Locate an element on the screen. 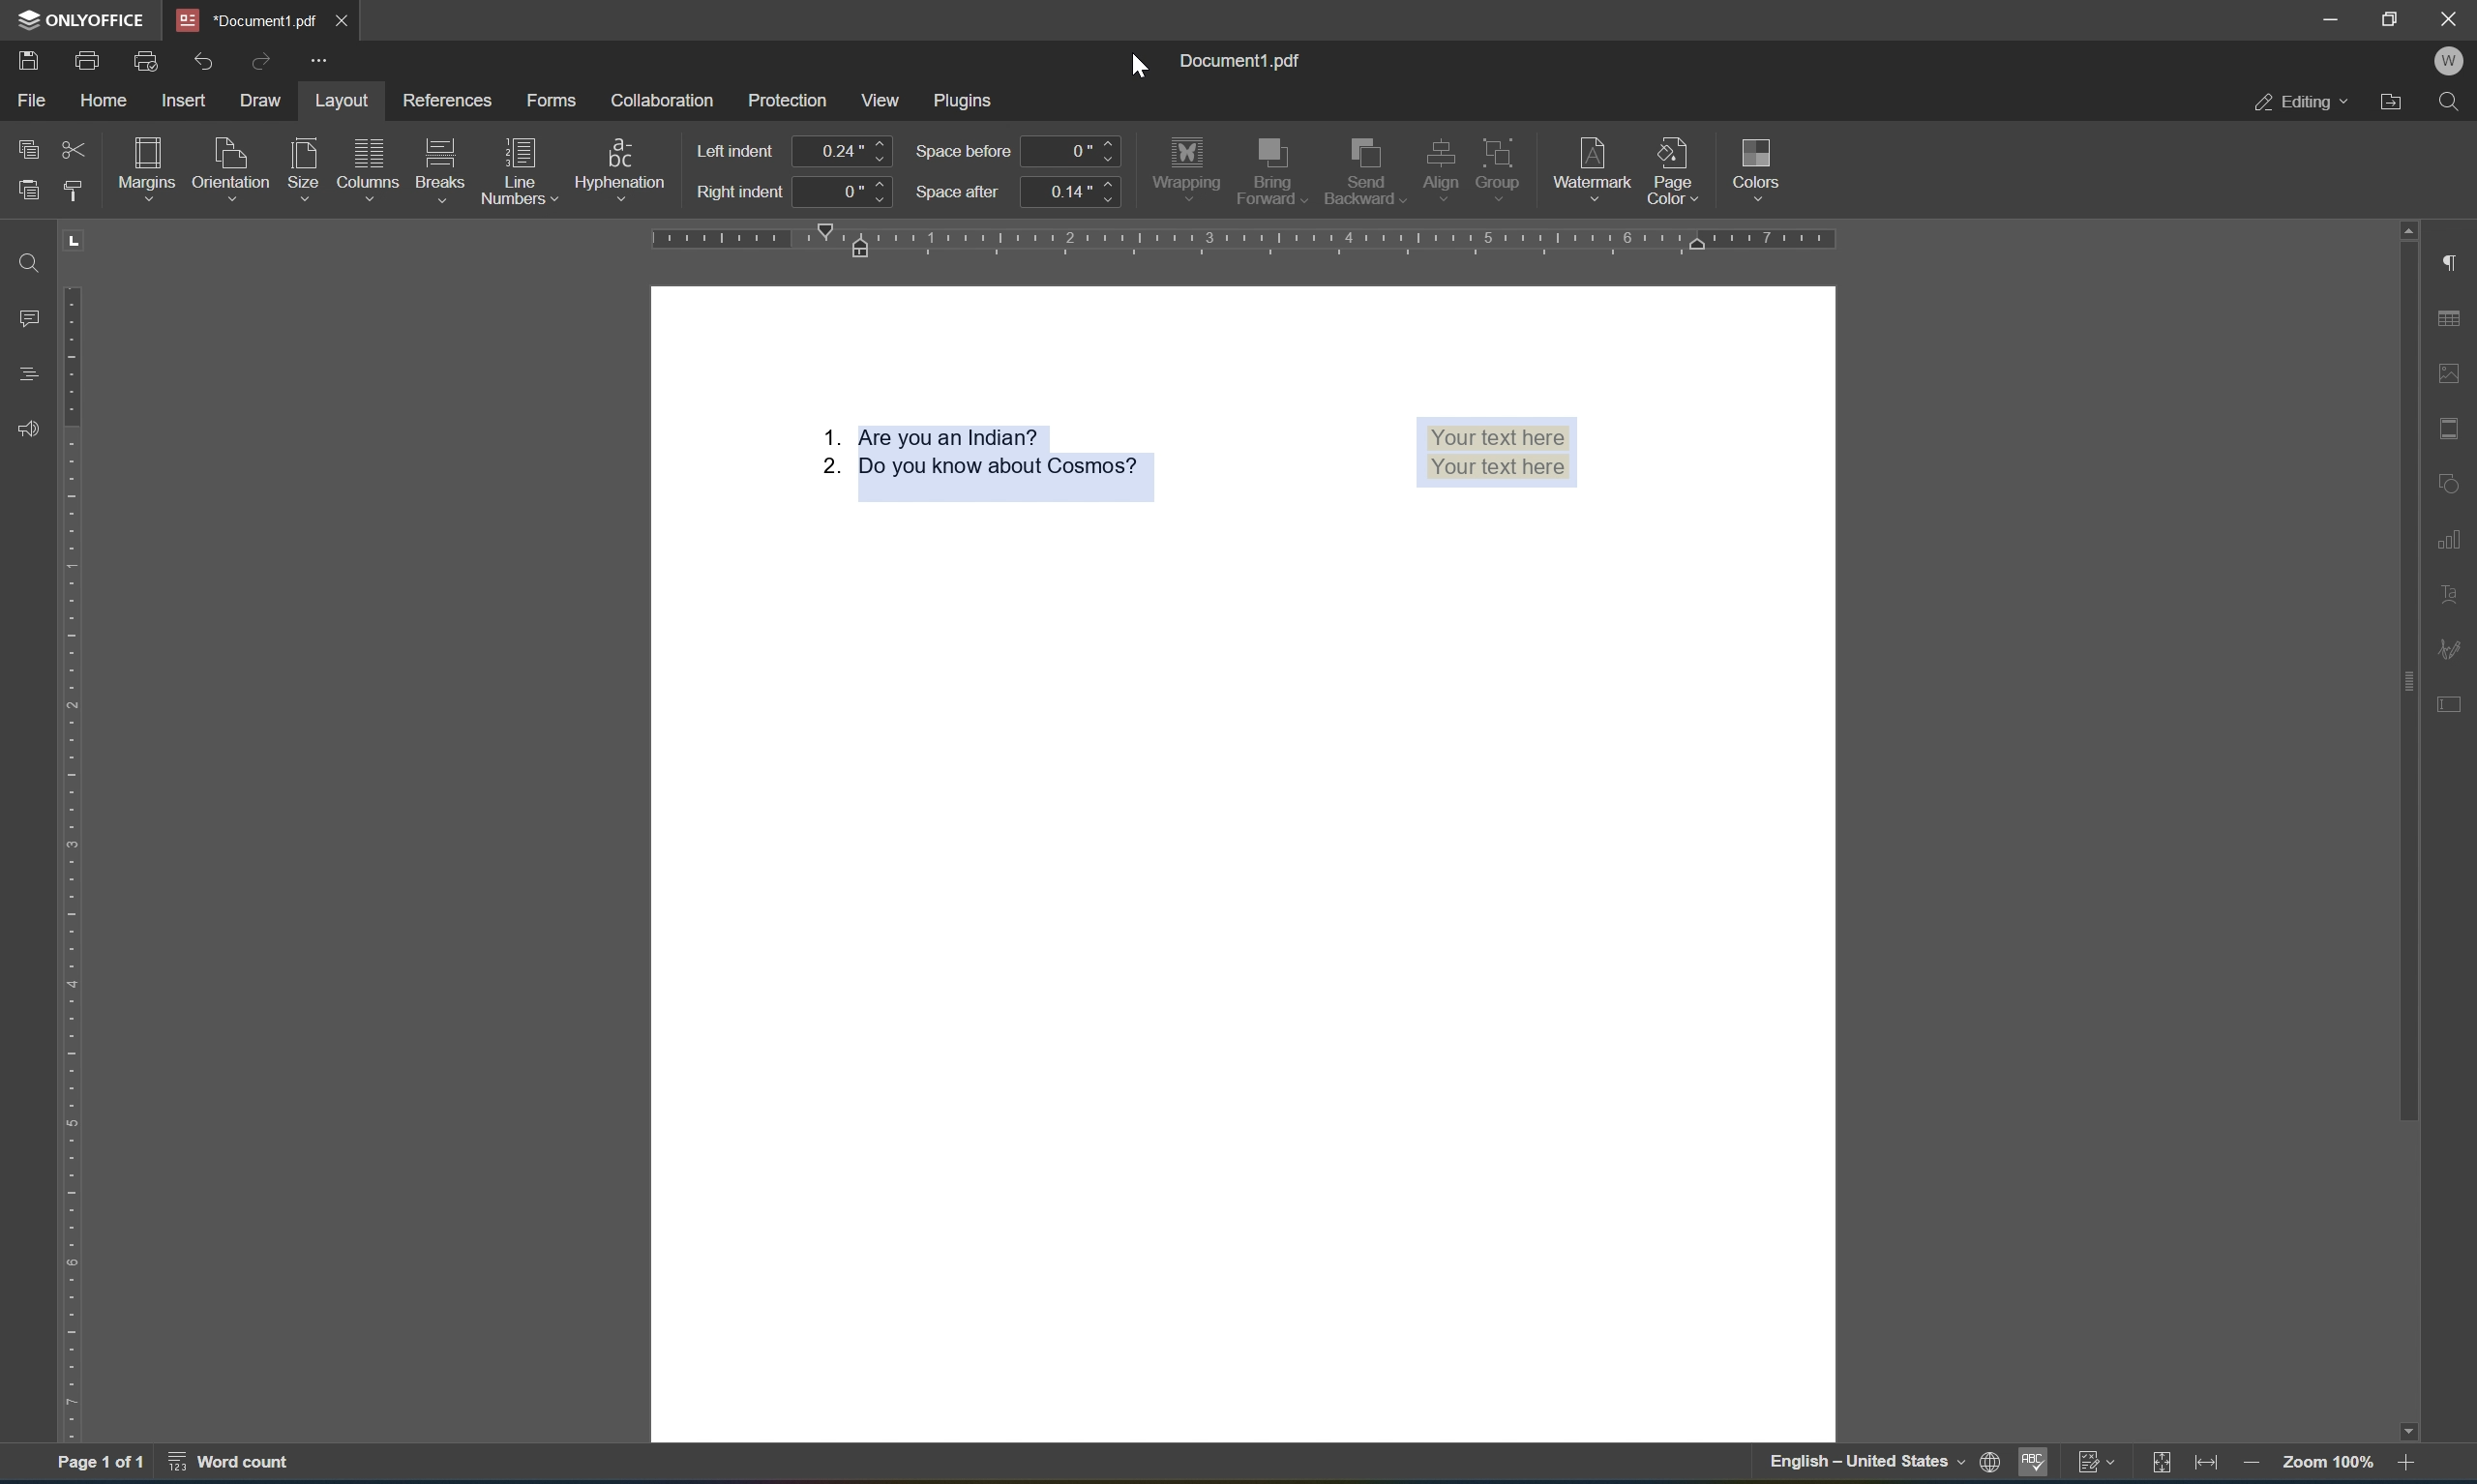  0.14 is located at coordinates (1071, 193).